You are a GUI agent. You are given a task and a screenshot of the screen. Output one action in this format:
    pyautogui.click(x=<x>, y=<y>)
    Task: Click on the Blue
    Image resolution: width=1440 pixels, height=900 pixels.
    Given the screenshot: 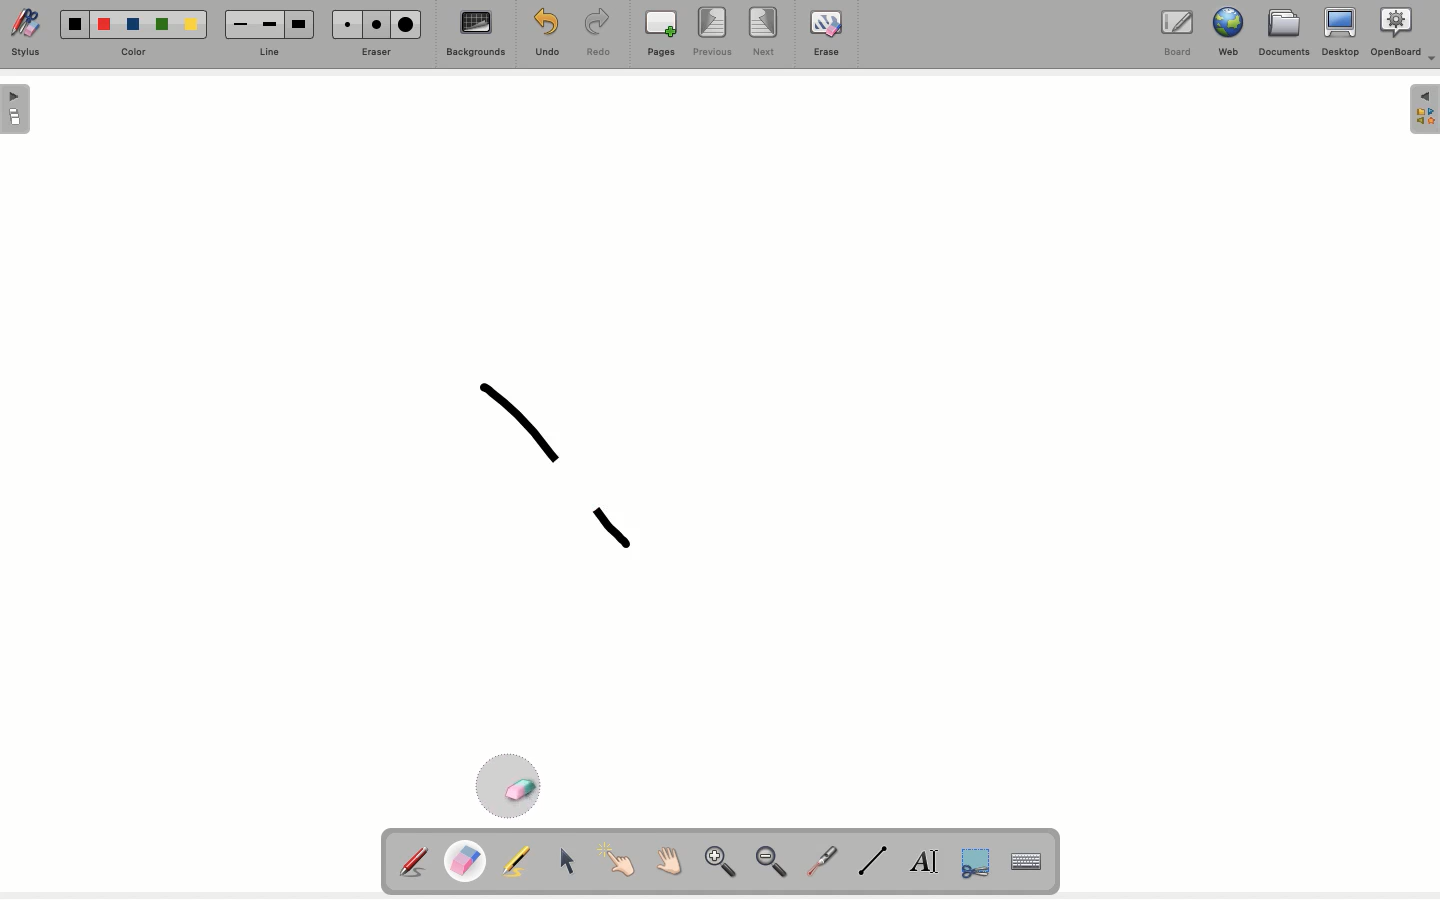 What is the action you would take?
    pyautogui.click(x=133, y=21)
    